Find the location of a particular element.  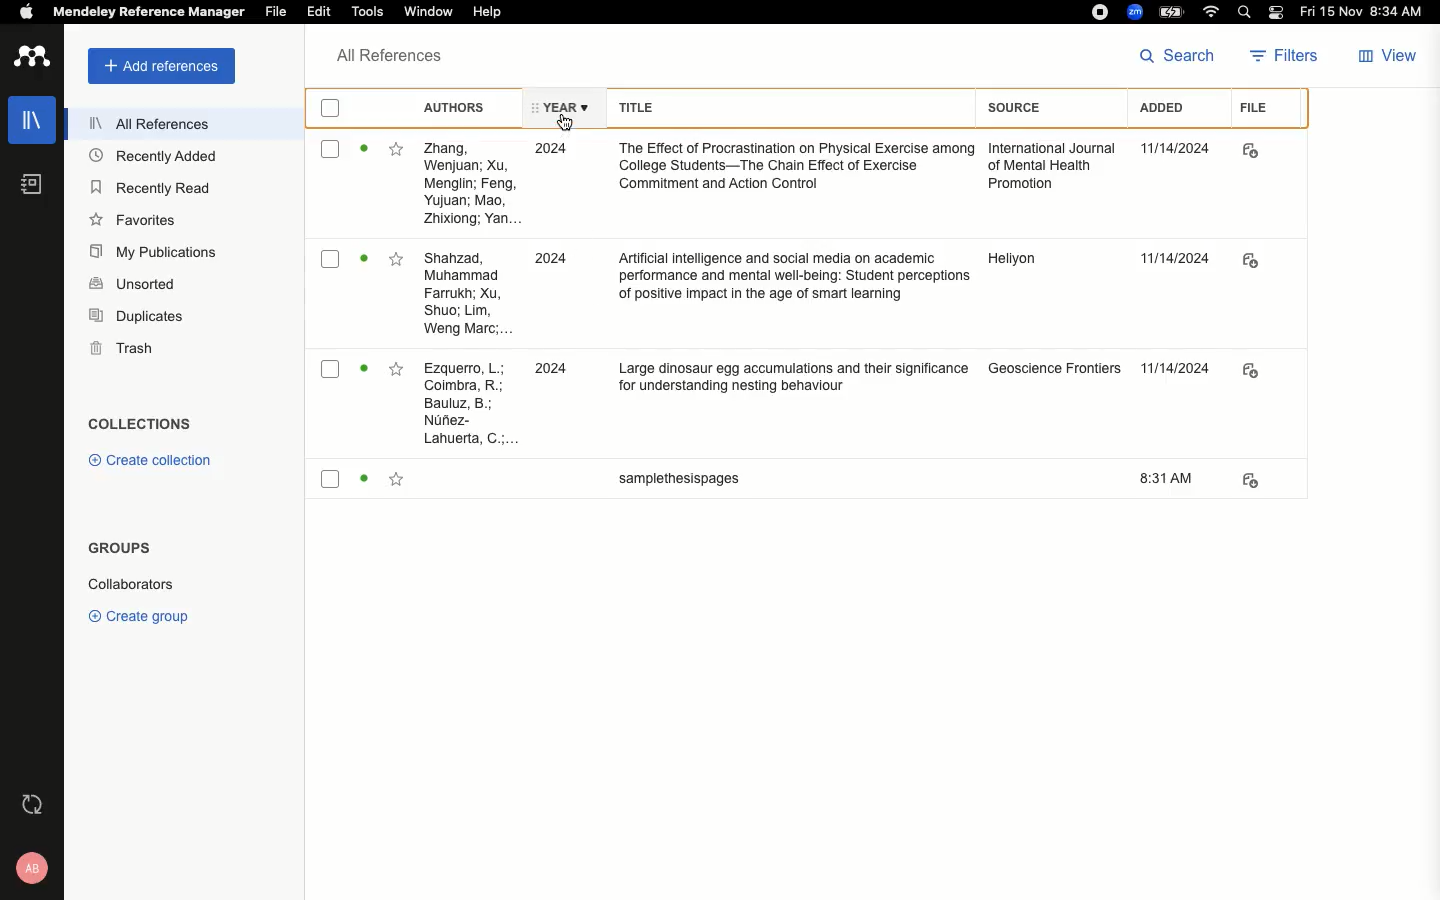

Help is located at coordinates (483, 14).